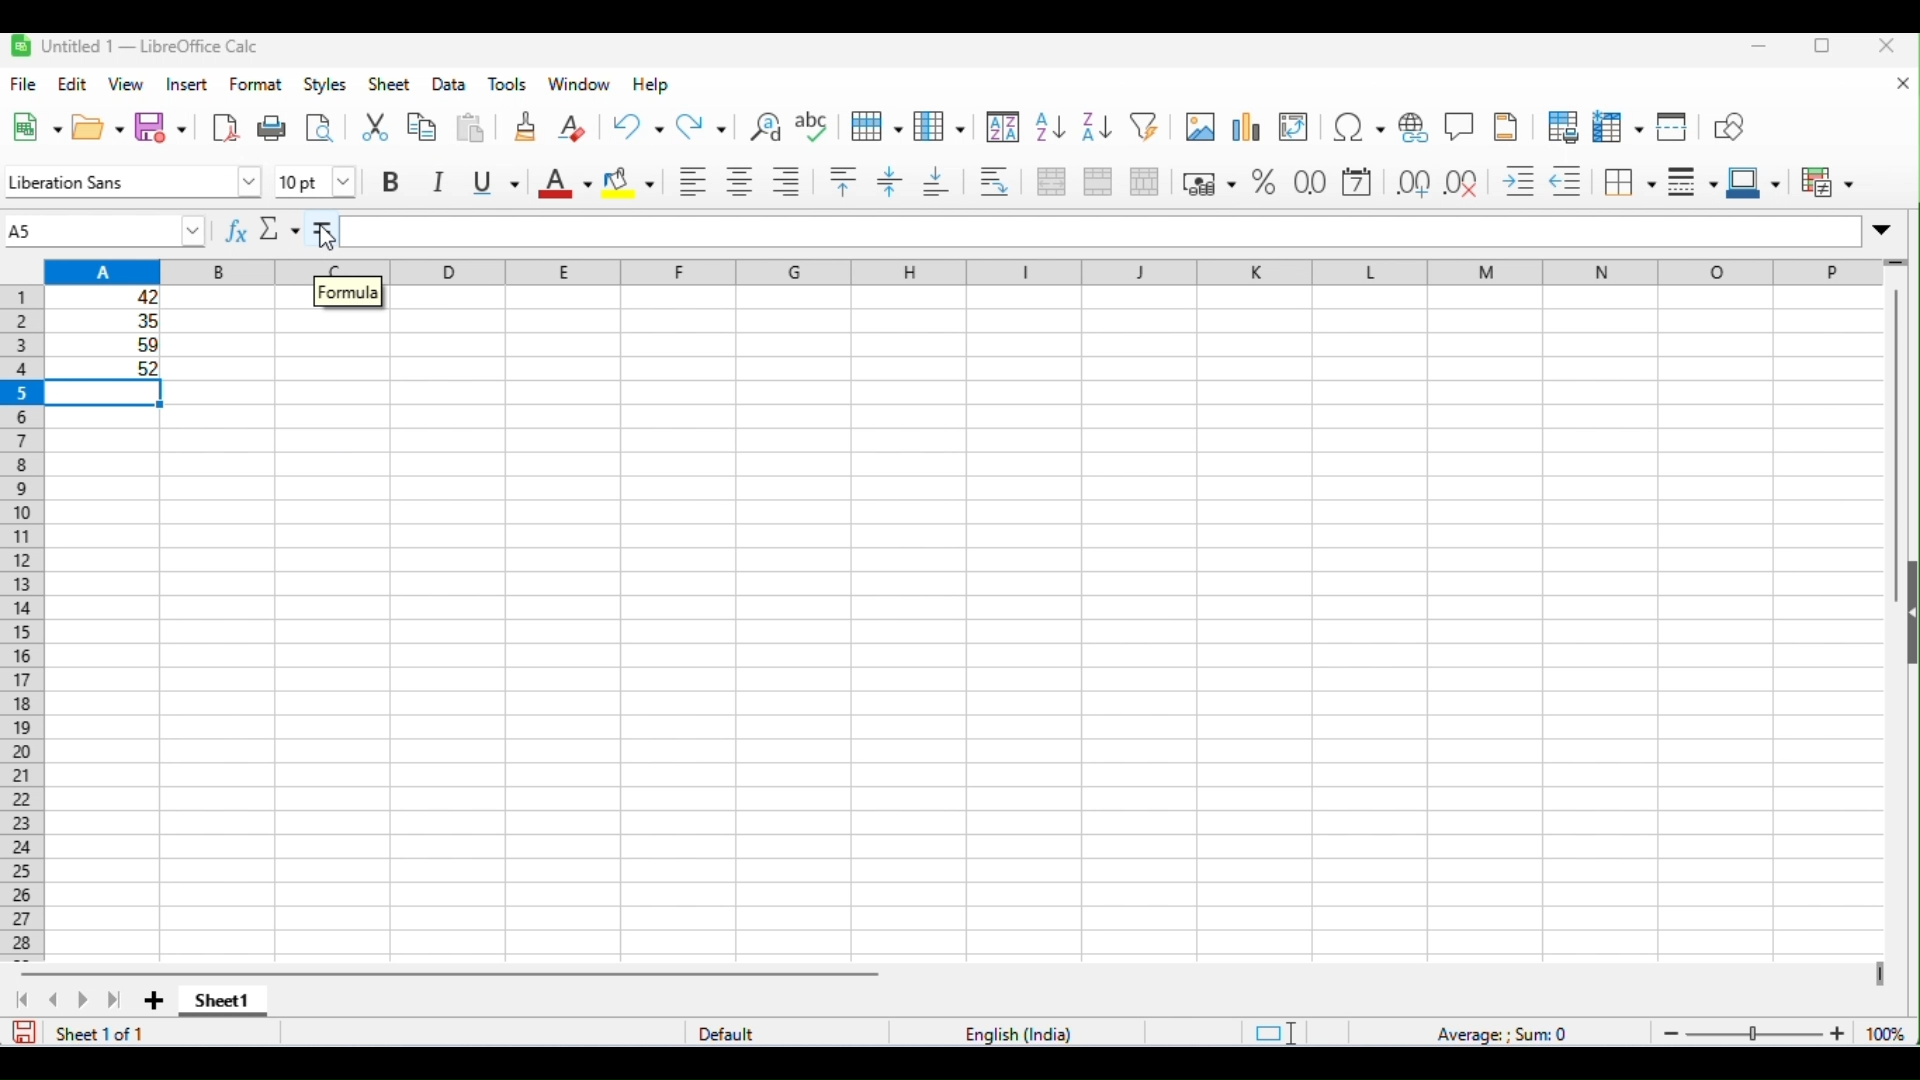  Describe the element at coordinates (226, 128) in the screenshot. I see `export as pdf` at that location.